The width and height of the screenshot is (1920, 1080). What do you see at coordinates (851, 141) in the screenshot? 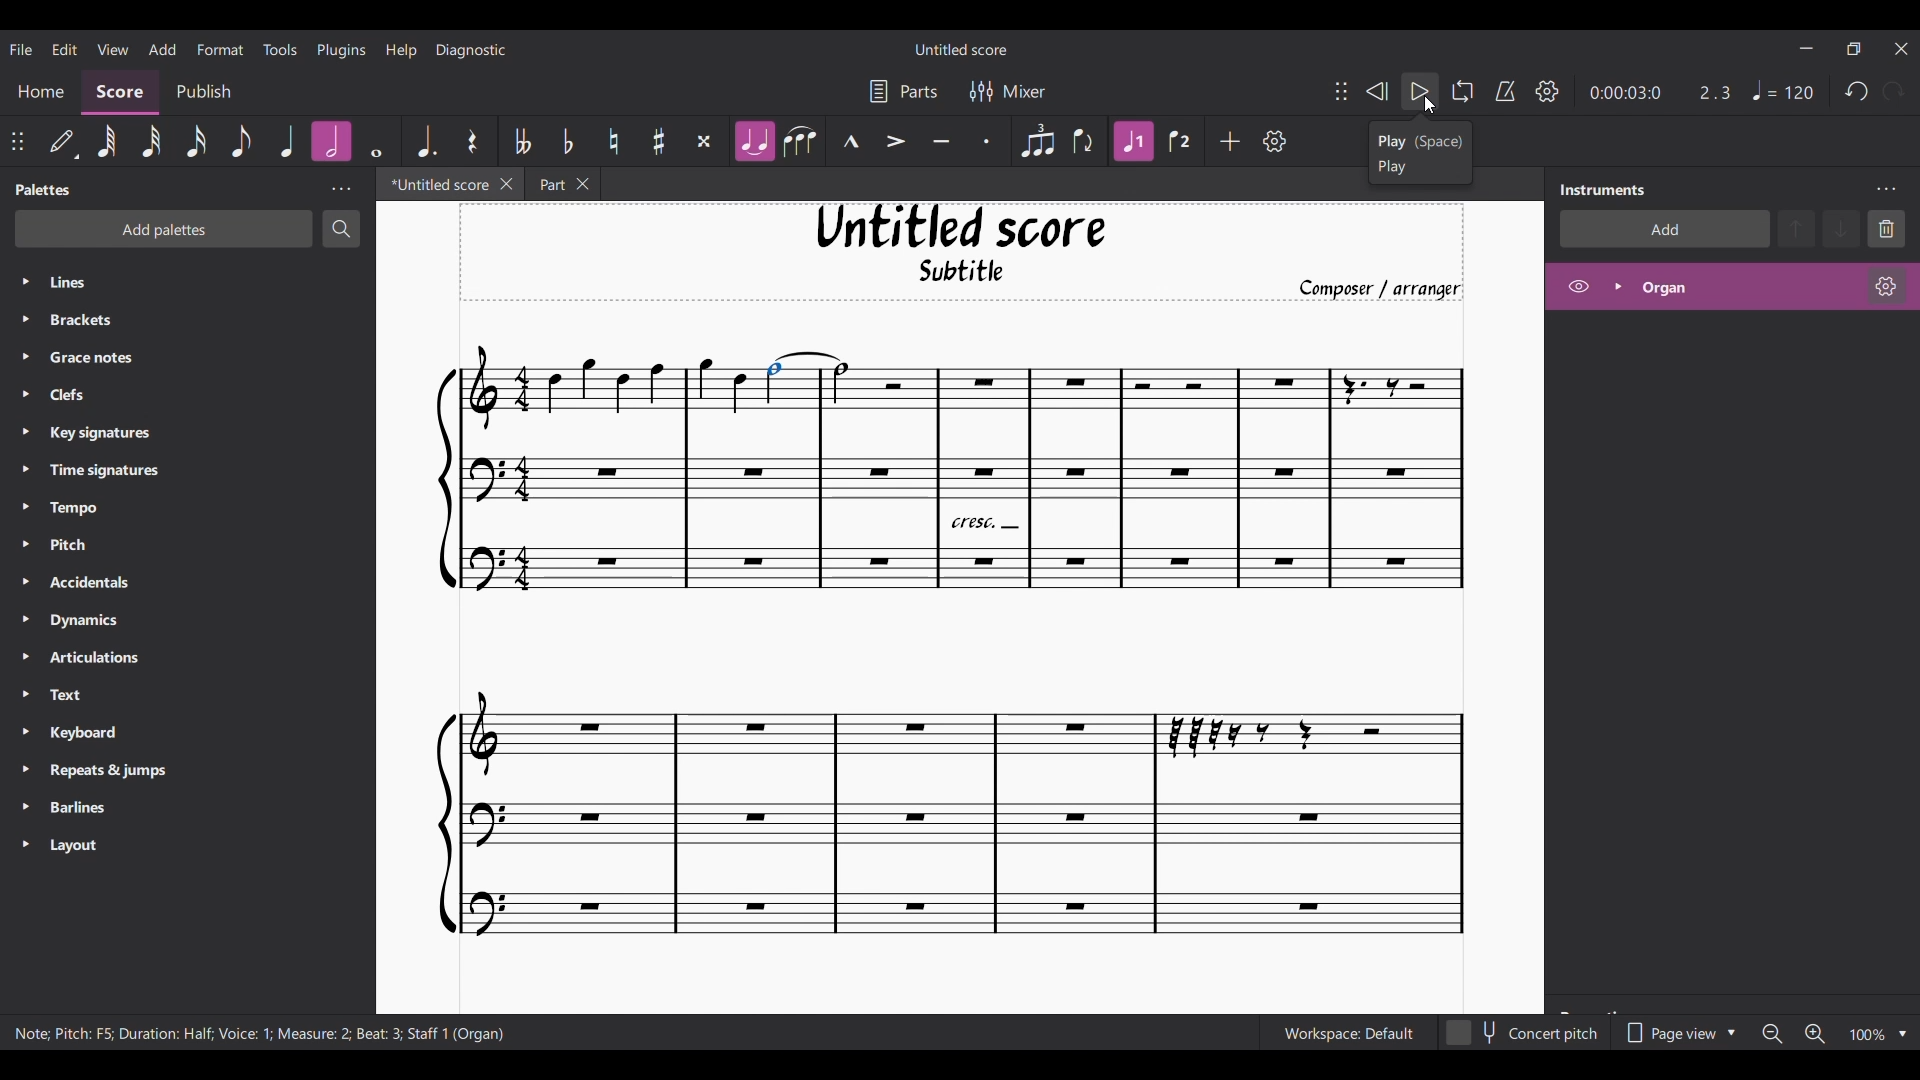
I see `Marcato` at bounding box center [851, 141].